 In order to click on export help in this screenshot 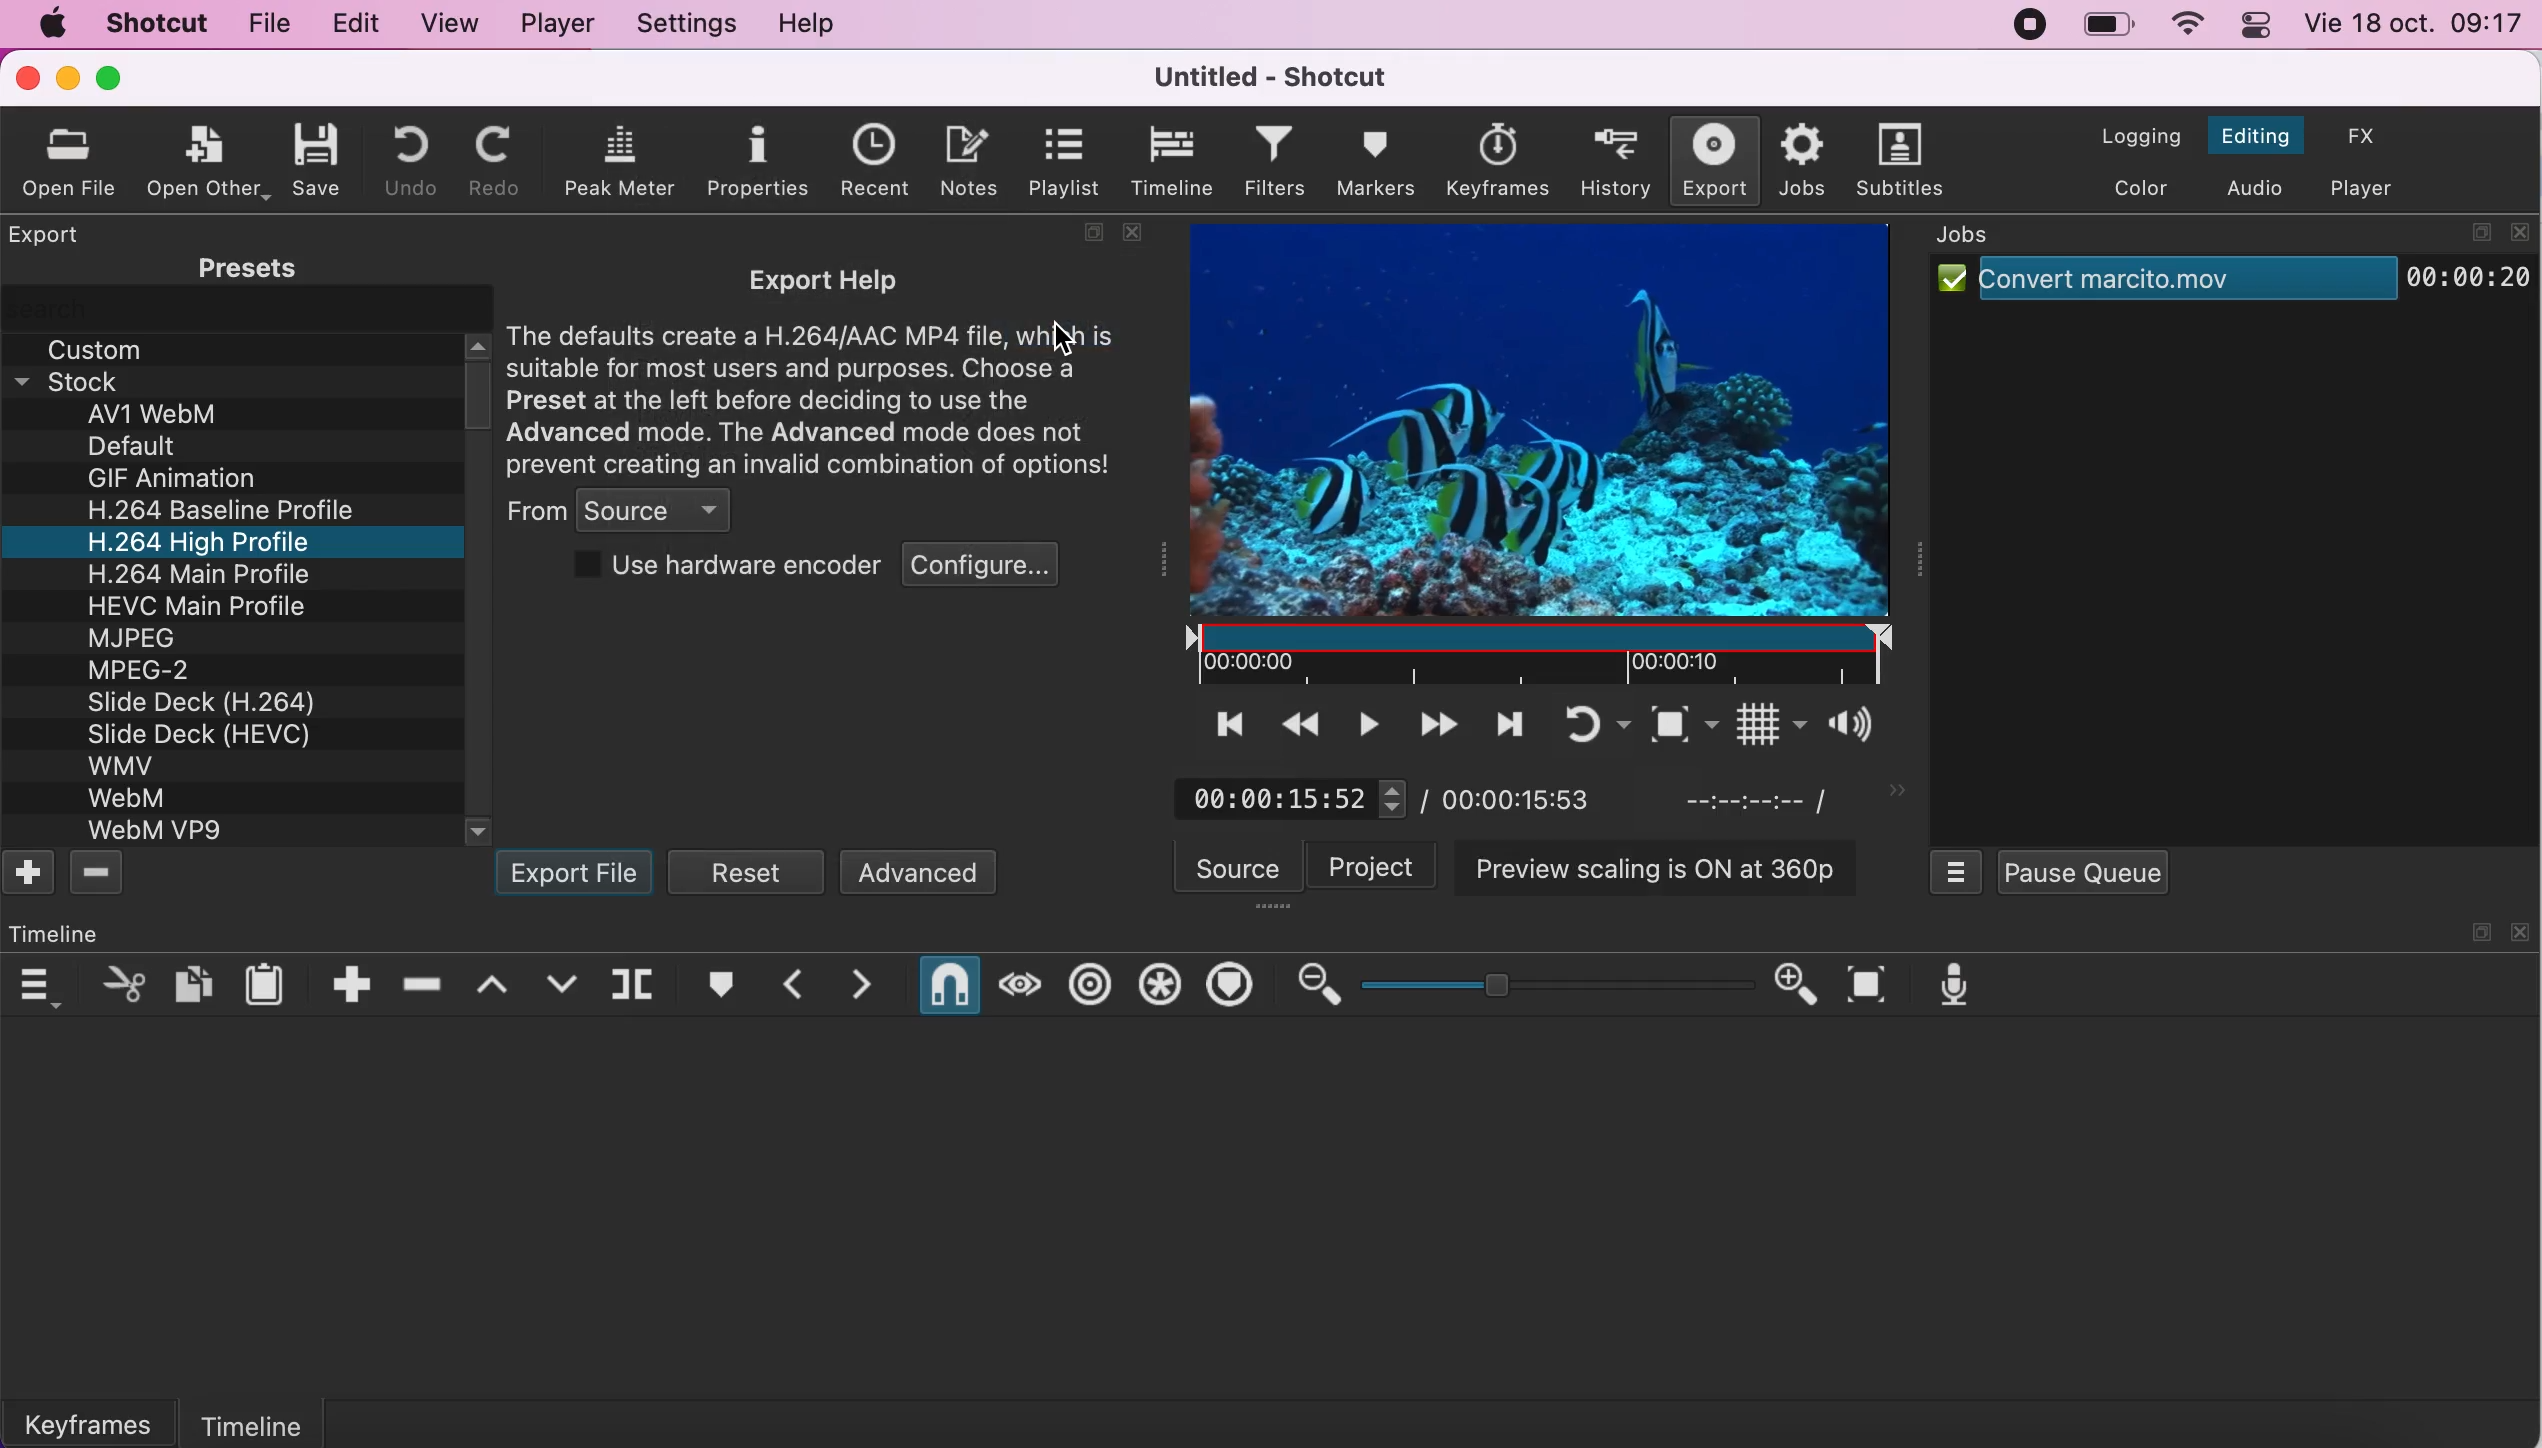, I will do `click(820, 370)`.